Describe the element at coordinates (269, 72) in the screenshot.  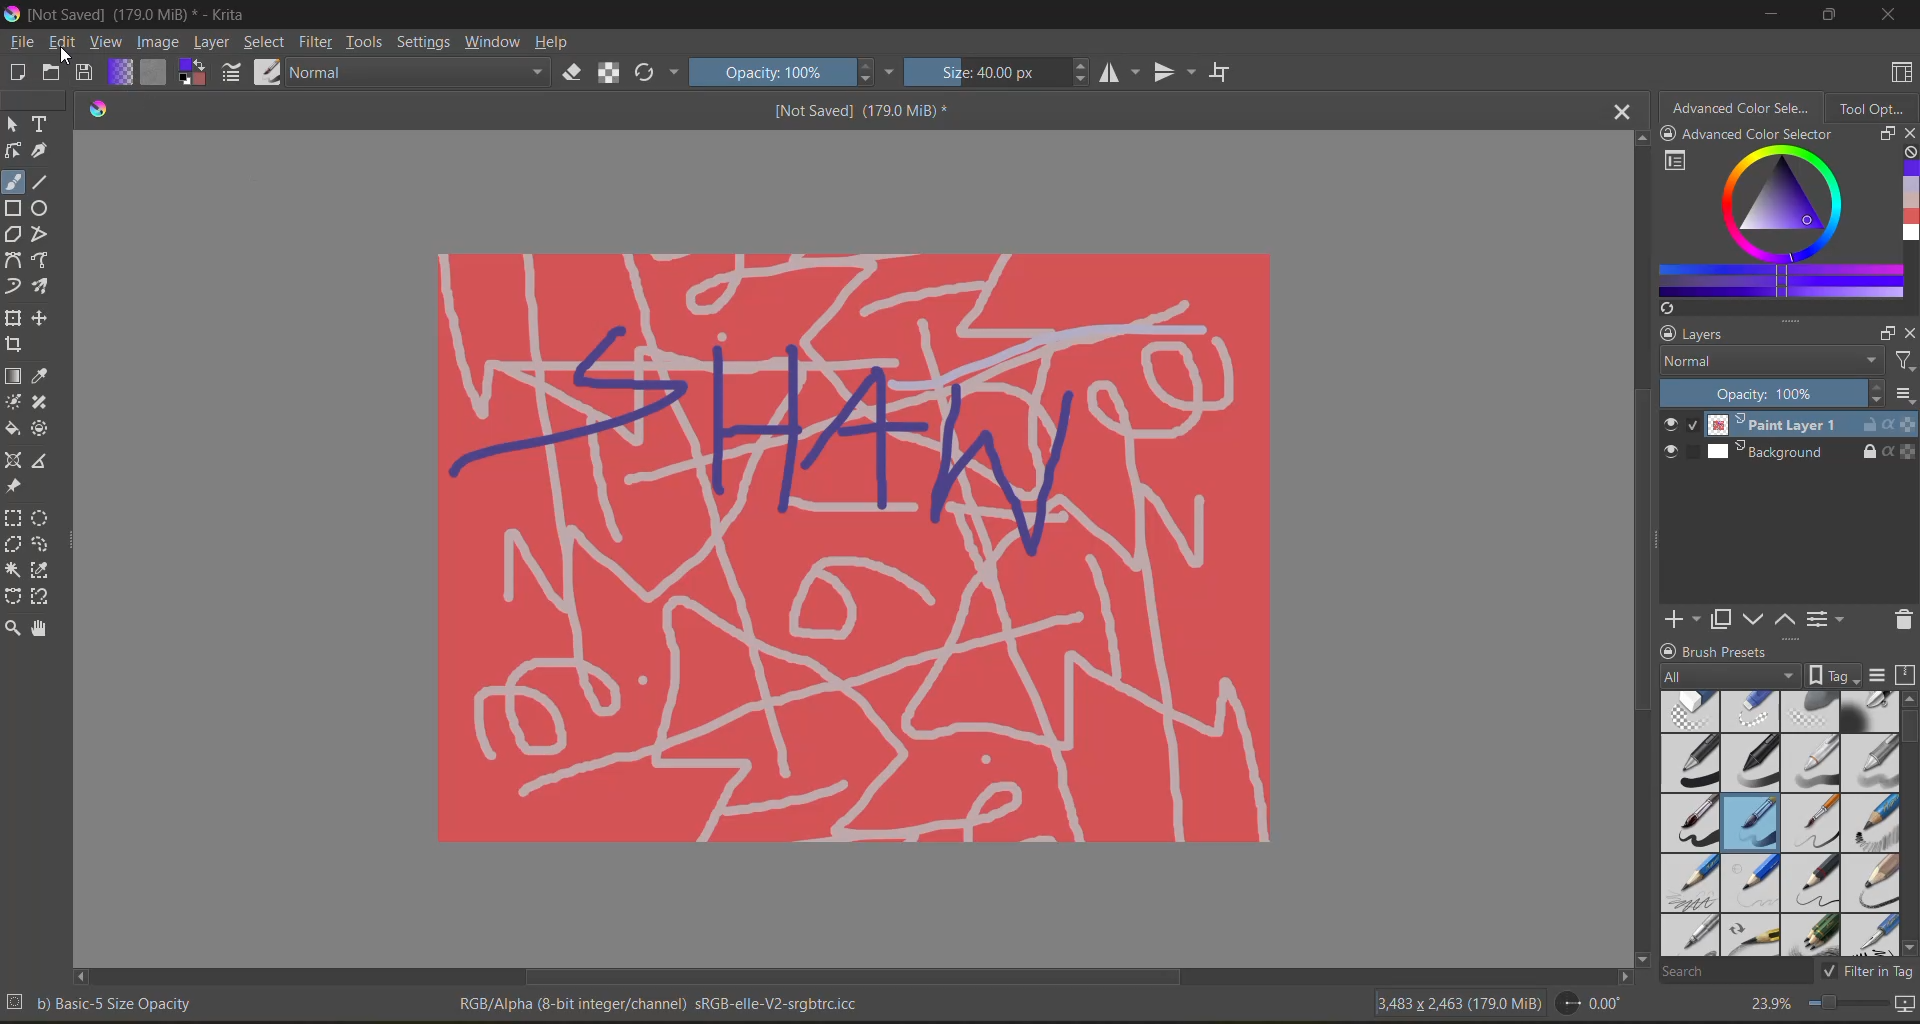
I see `choose brush preset` at that location.